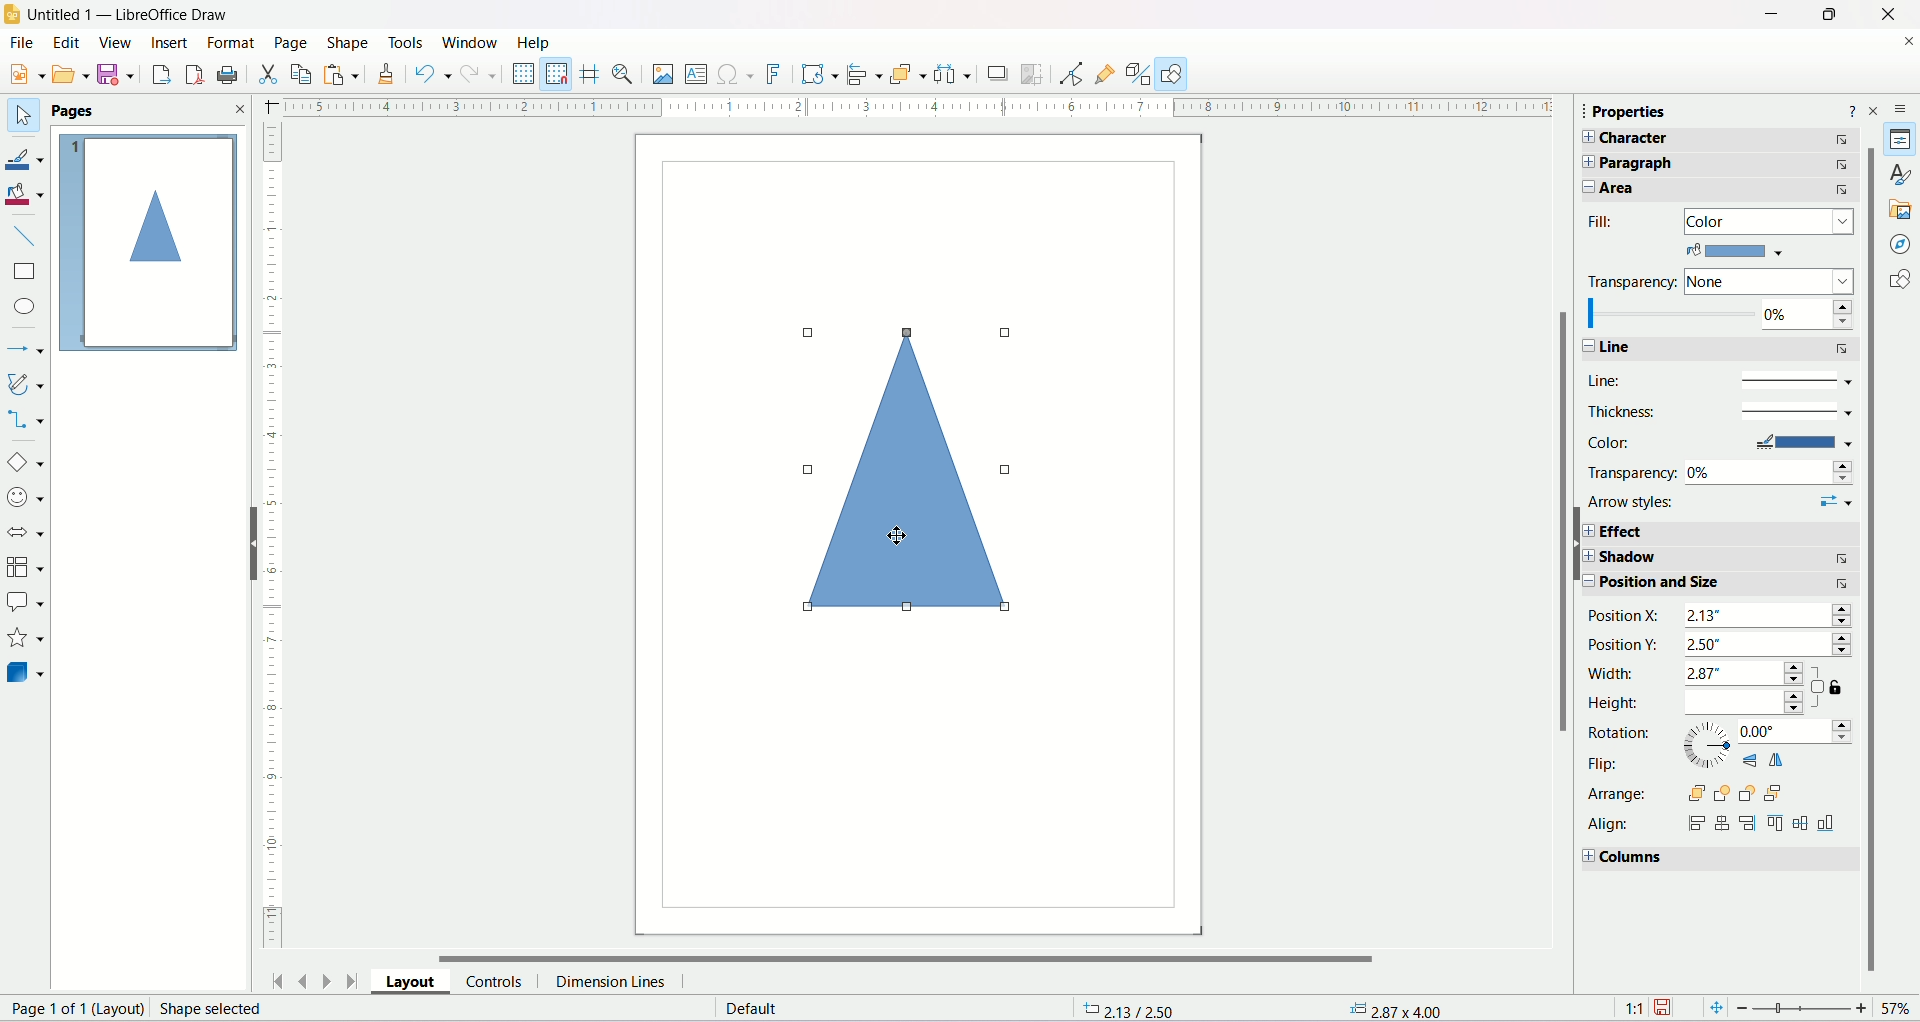  I want to click on Minimize, so click(1771, 13).